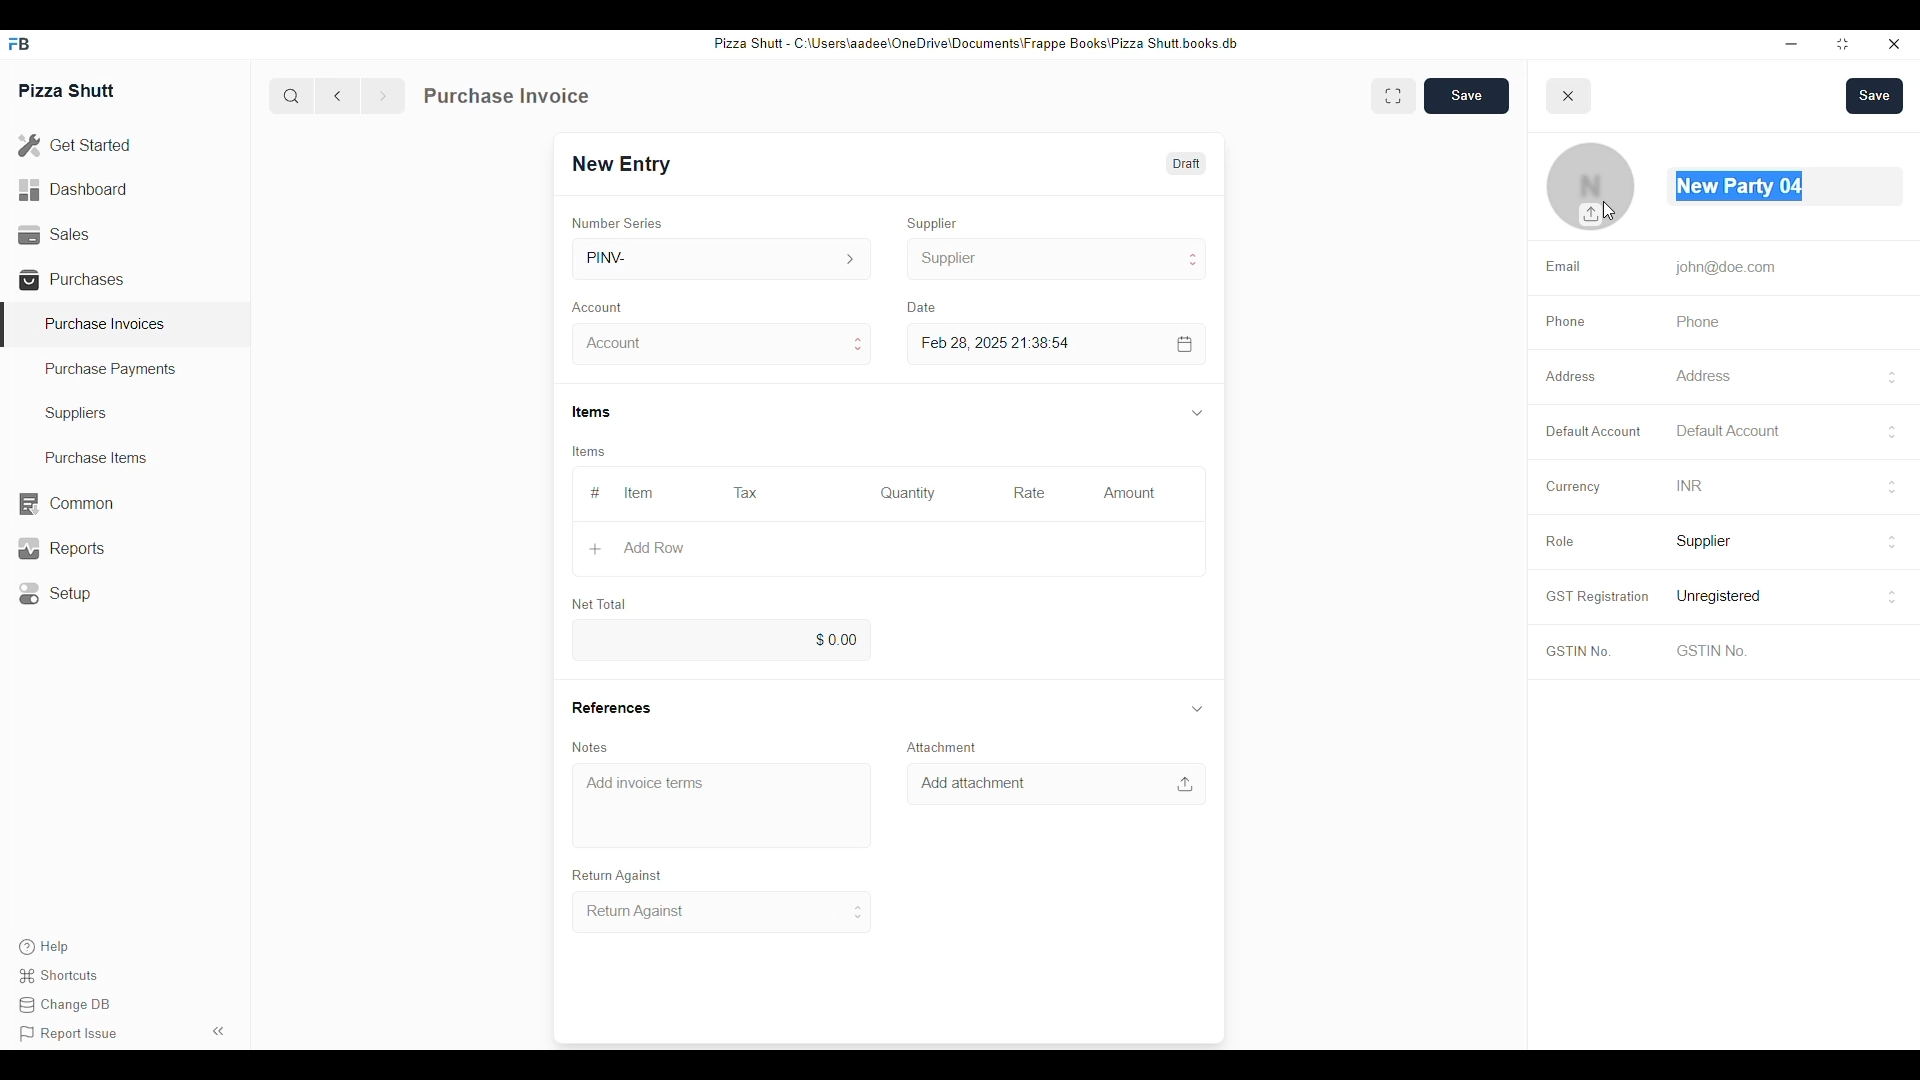 Image resolution: width=1920 pixels, height=1080 pixels. Describe the element at coordinates (586, 452) in the screenshot. I see `Items` at that location.